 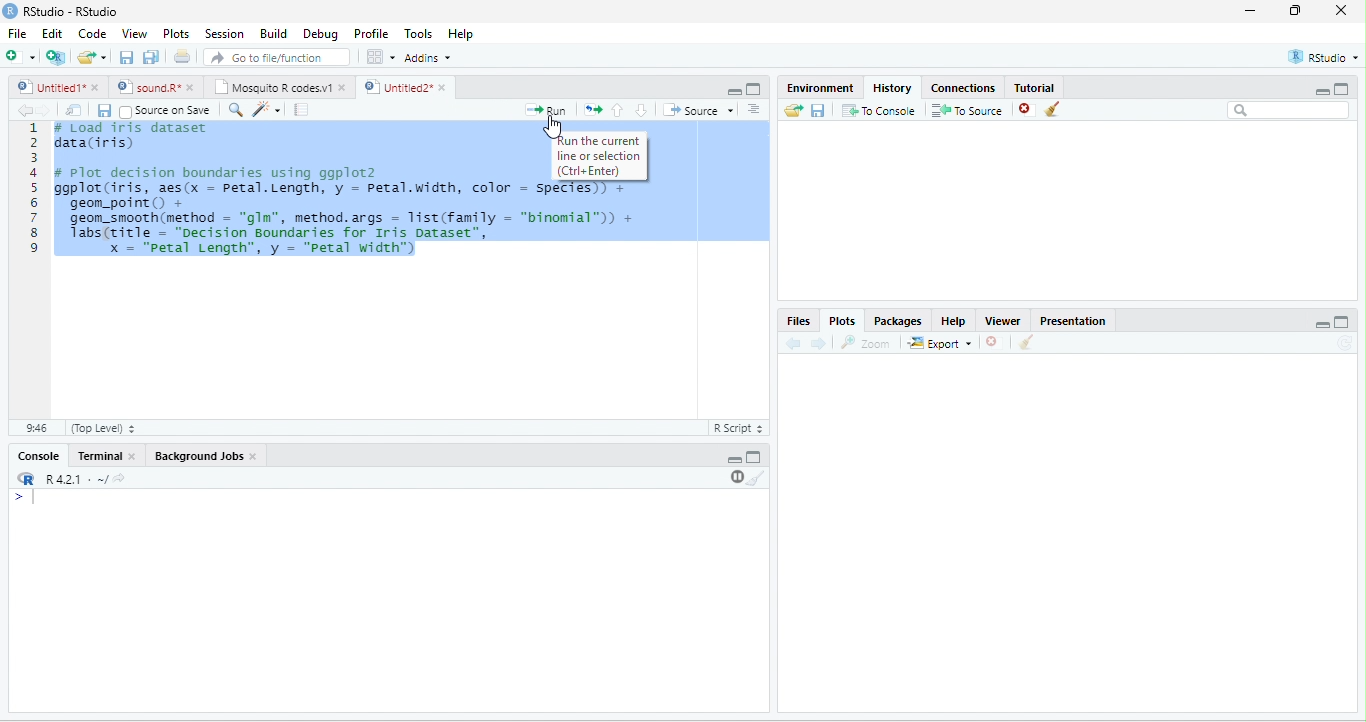 What do you see at coordinates (420, 34) in the screenshot?
I see `Tools` at bounding box center [420, 34].